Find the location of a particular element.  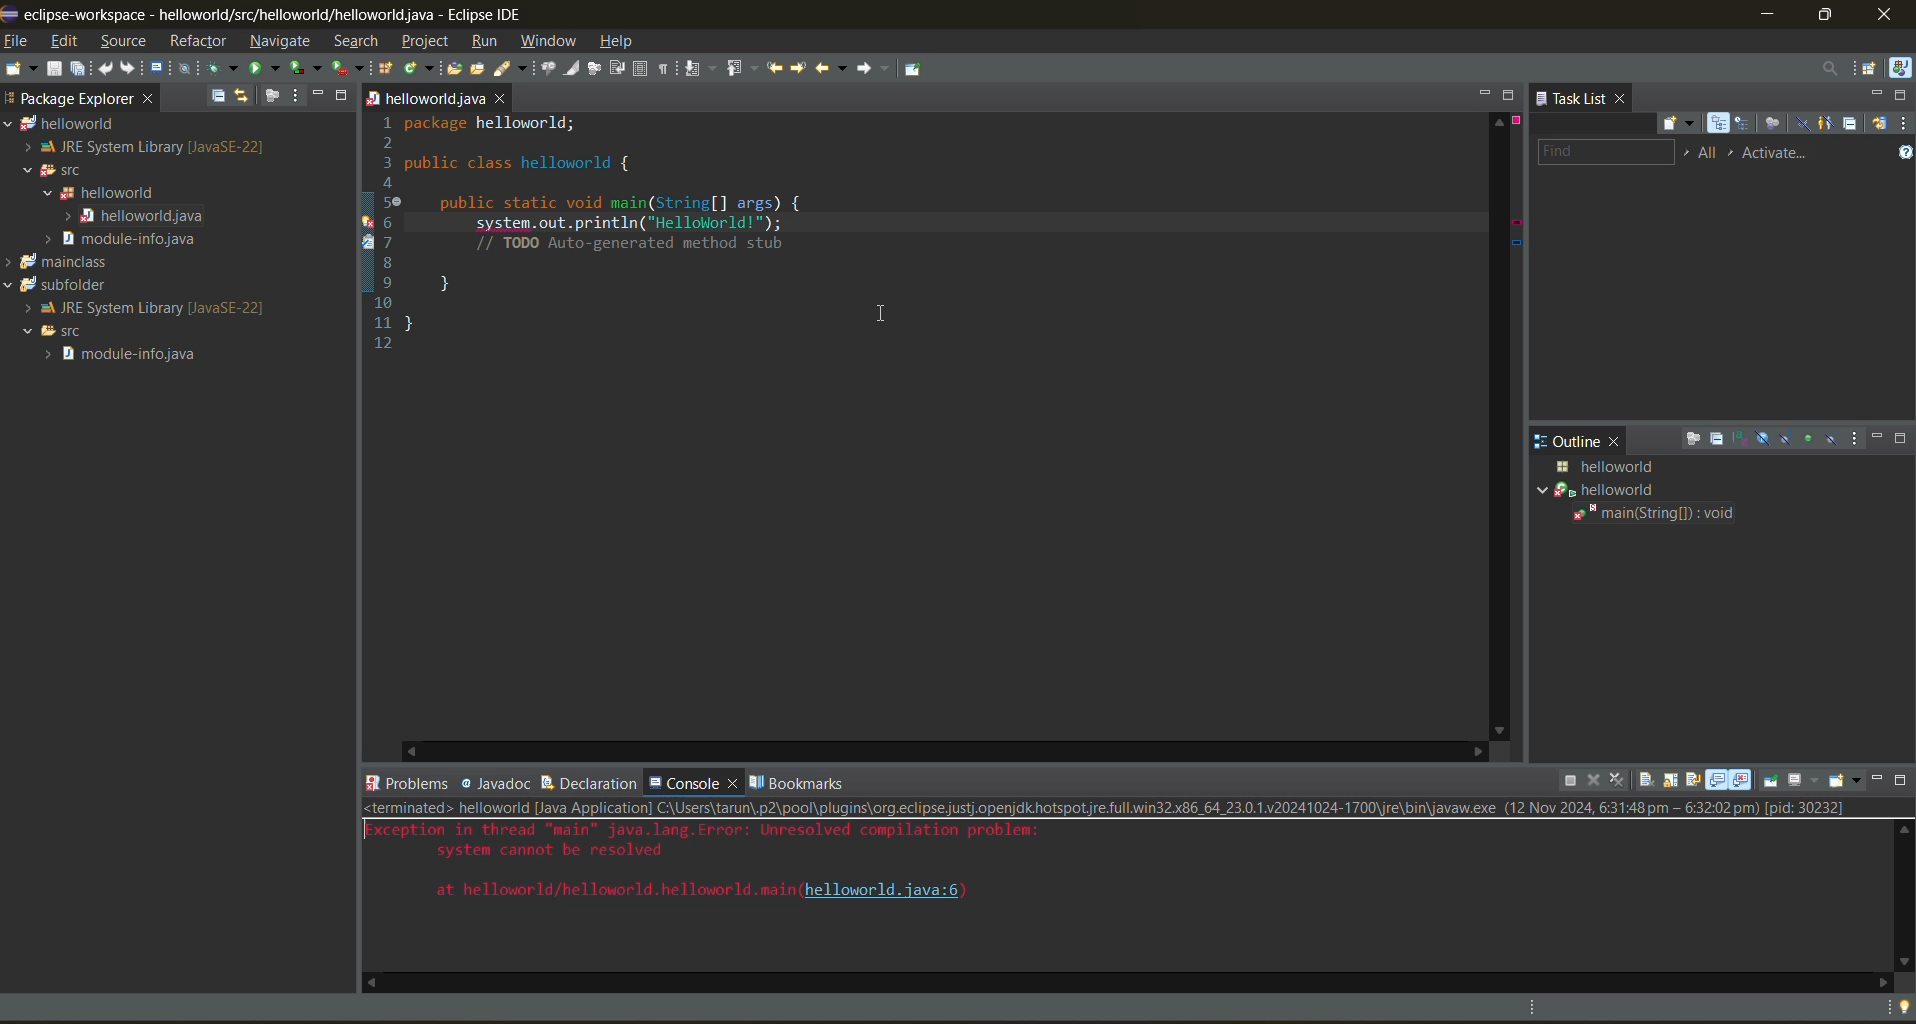

mainclass is located at coordinates (90, 263).